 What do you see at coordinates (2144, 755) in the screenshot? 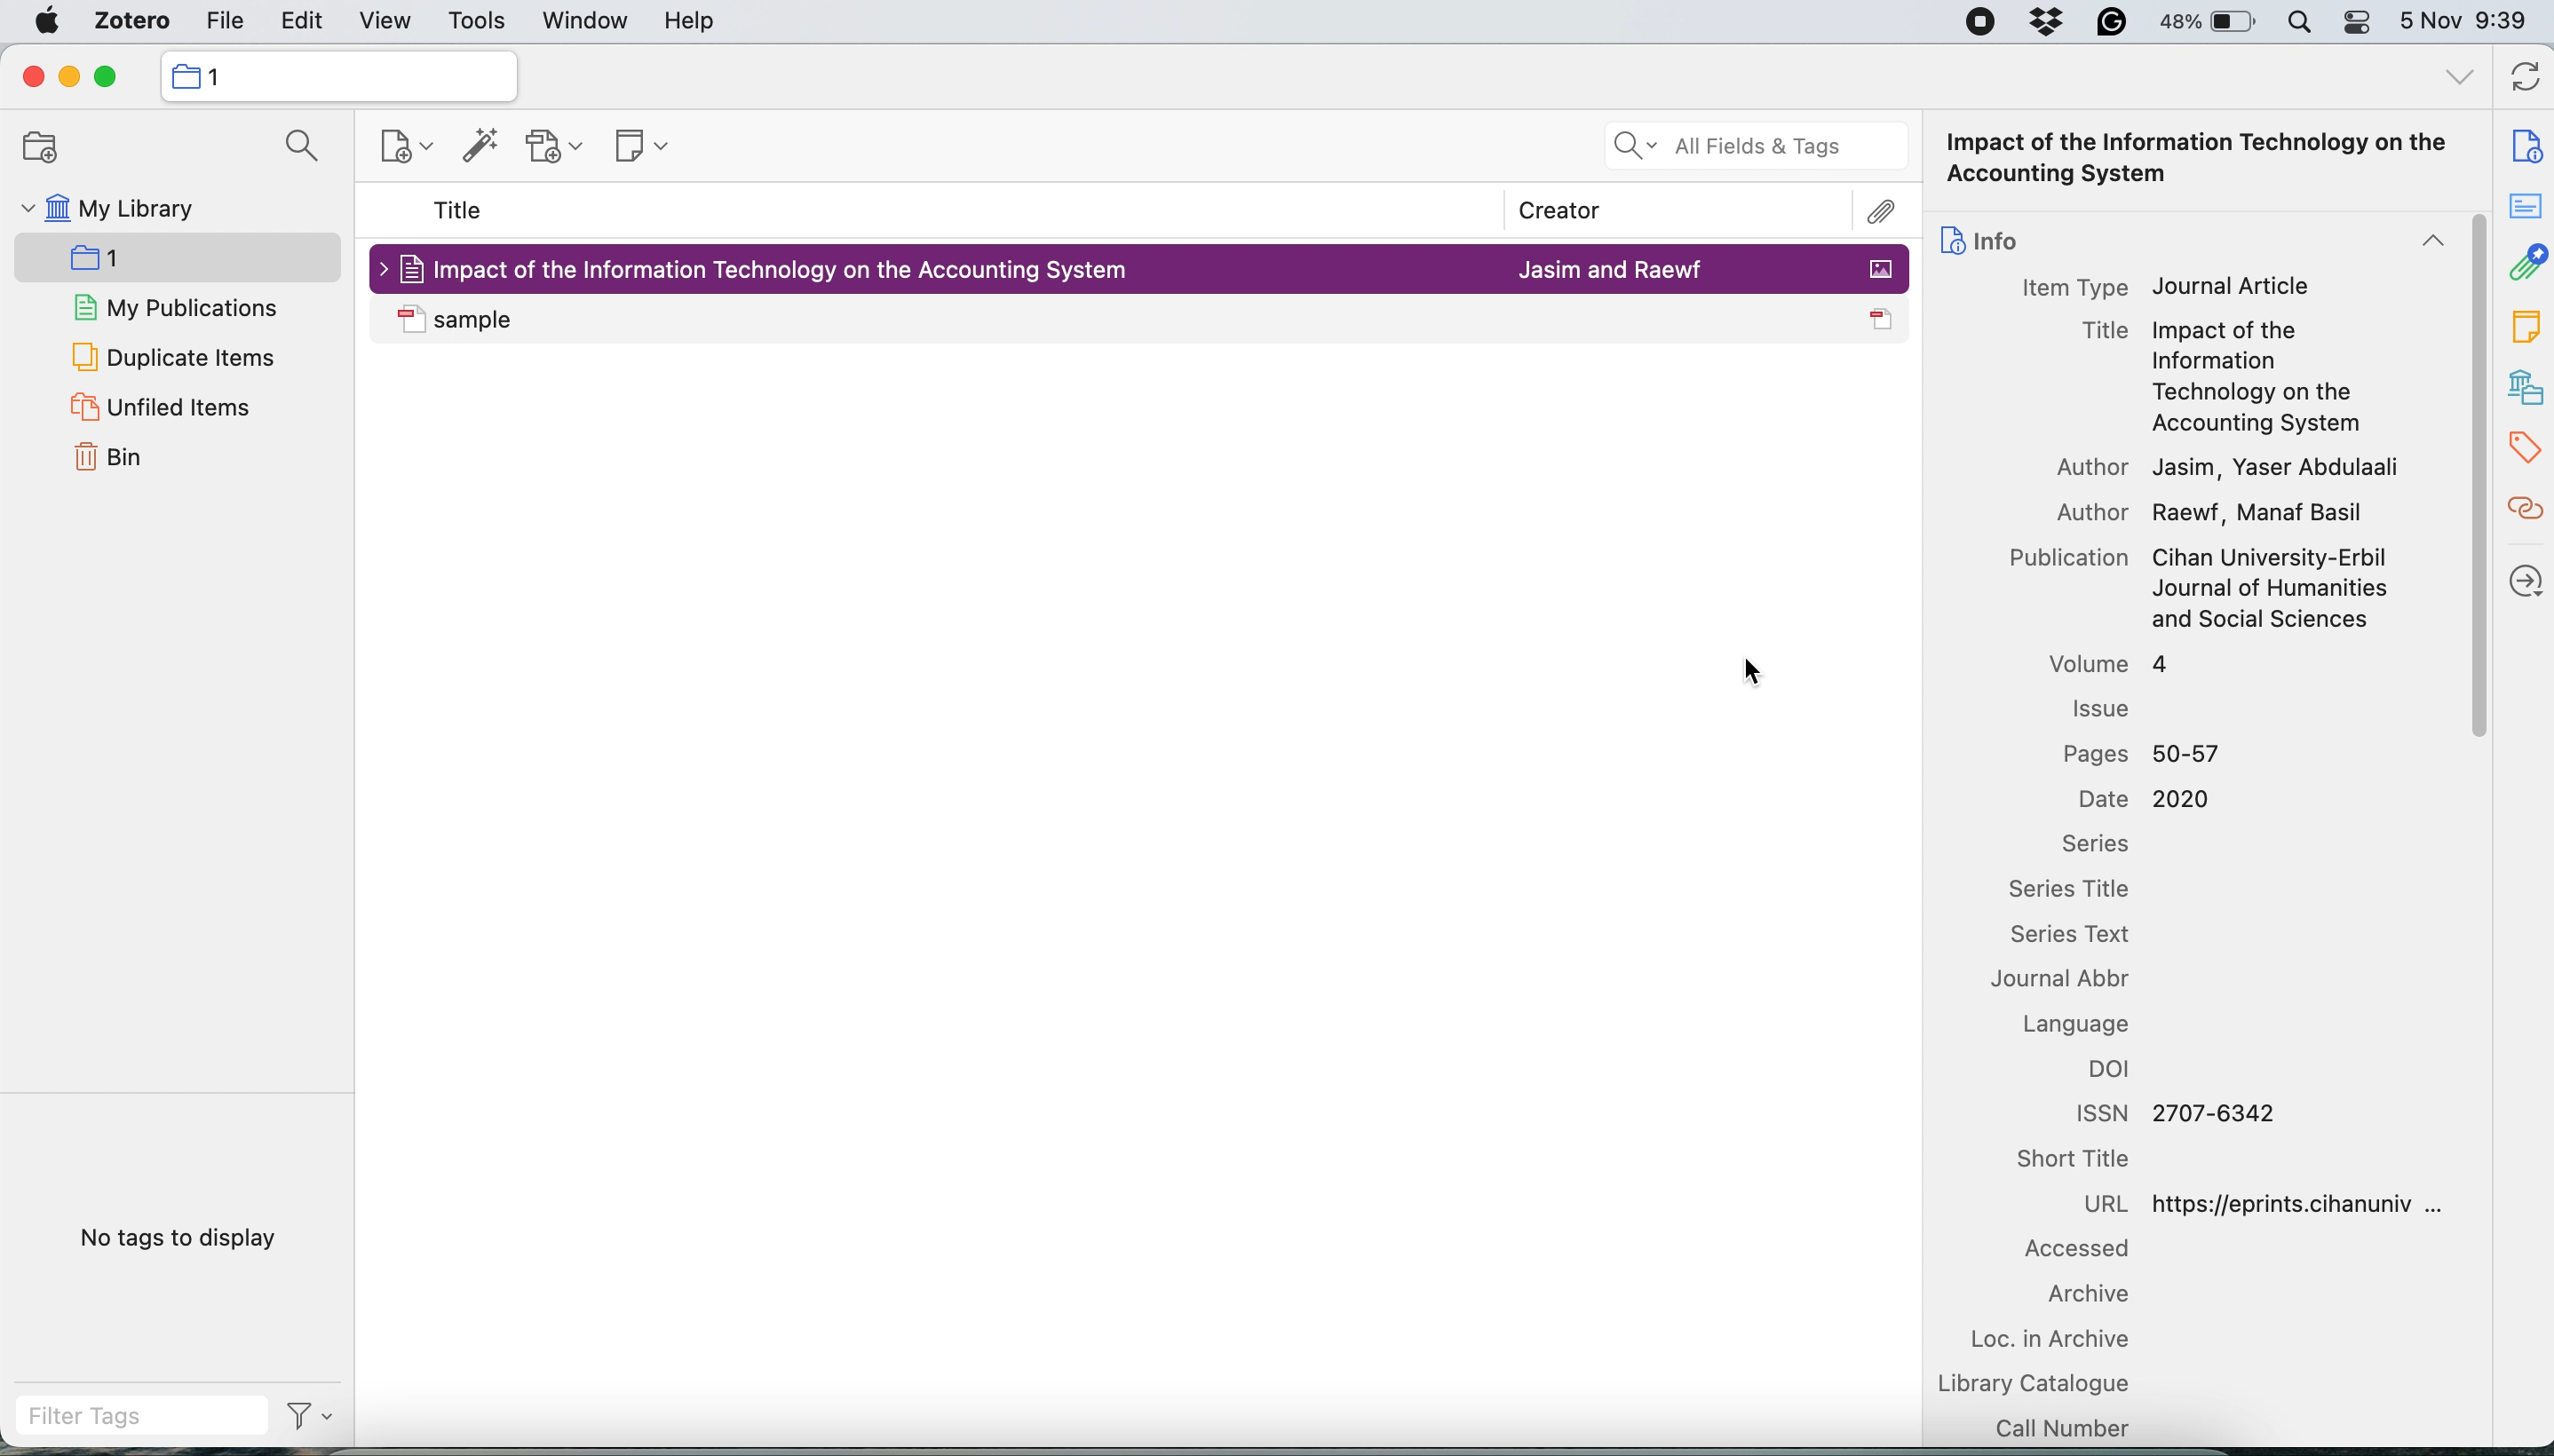
I see `Pages 50-57` at bounding box center [2144, 755].